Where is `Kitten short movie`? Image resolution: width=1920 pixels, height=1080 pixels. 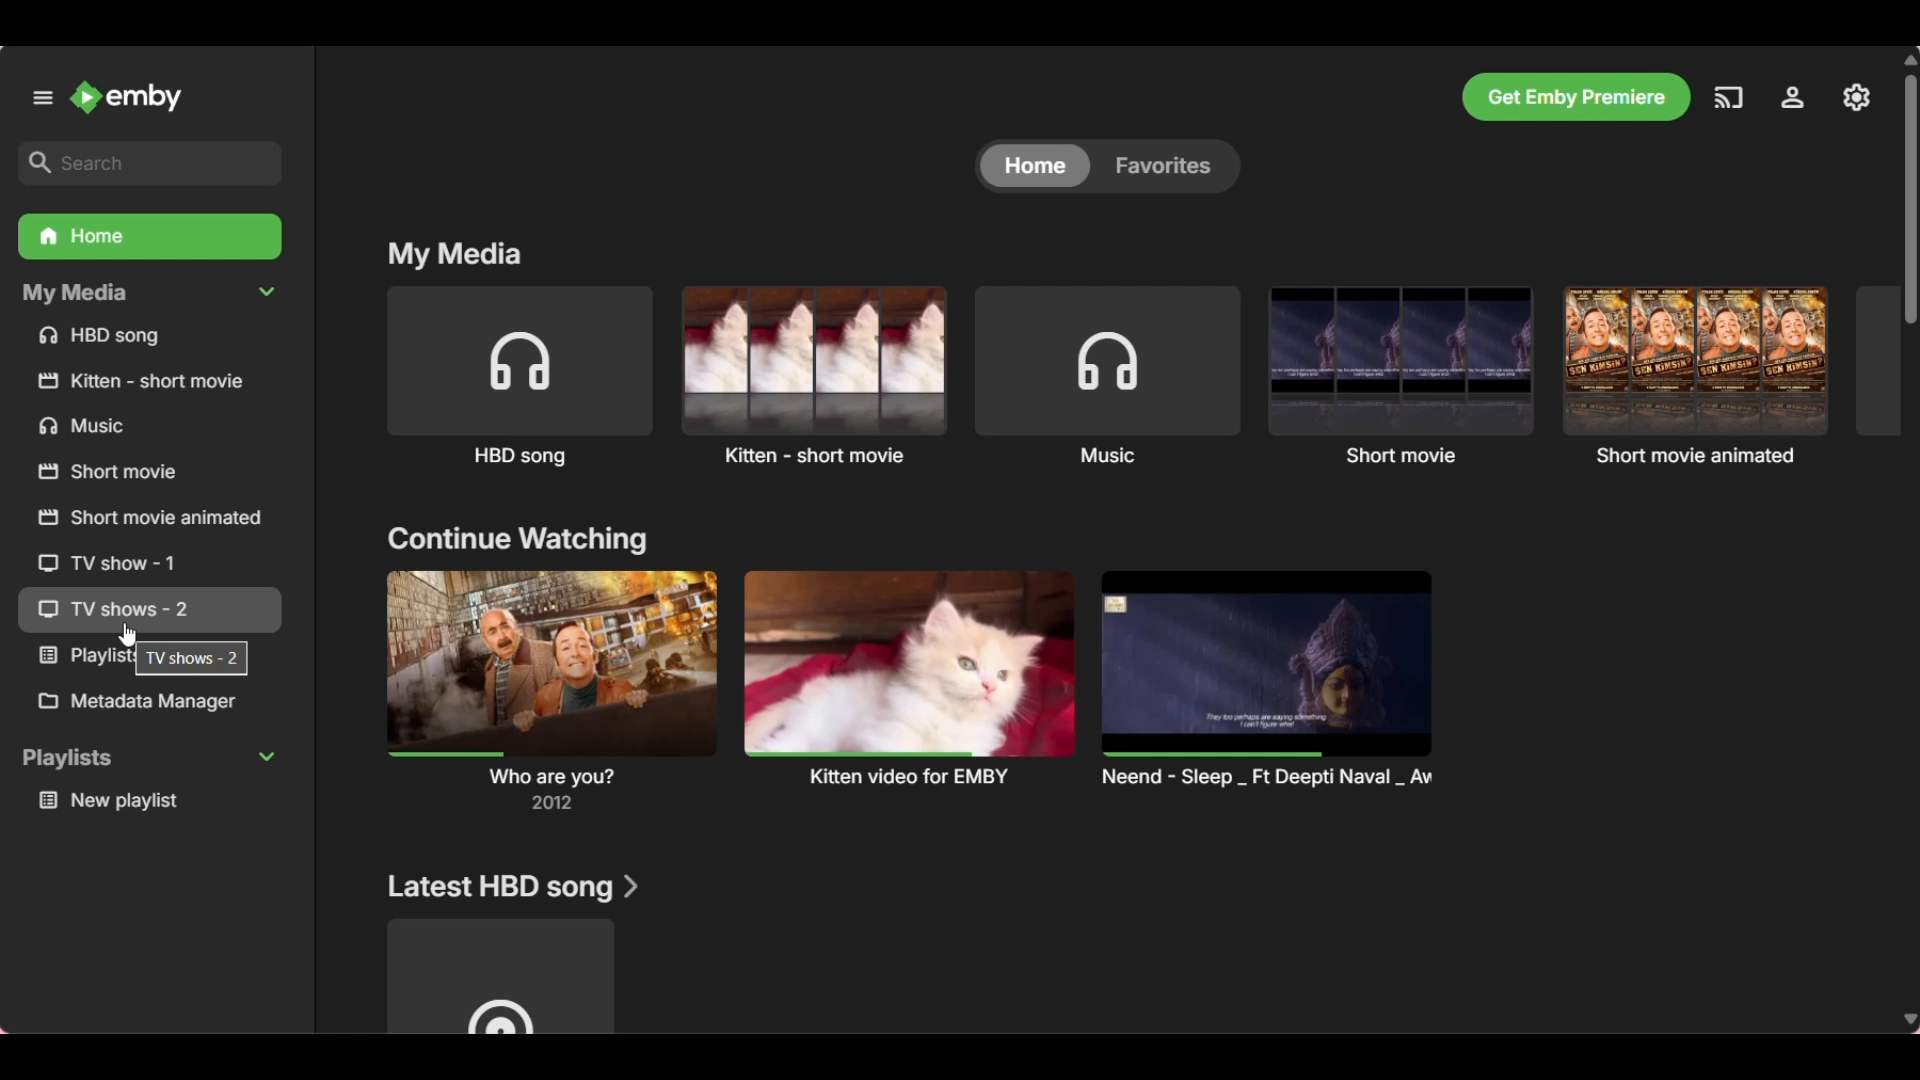
Kitten short movie is located at coordinates (813, 375).